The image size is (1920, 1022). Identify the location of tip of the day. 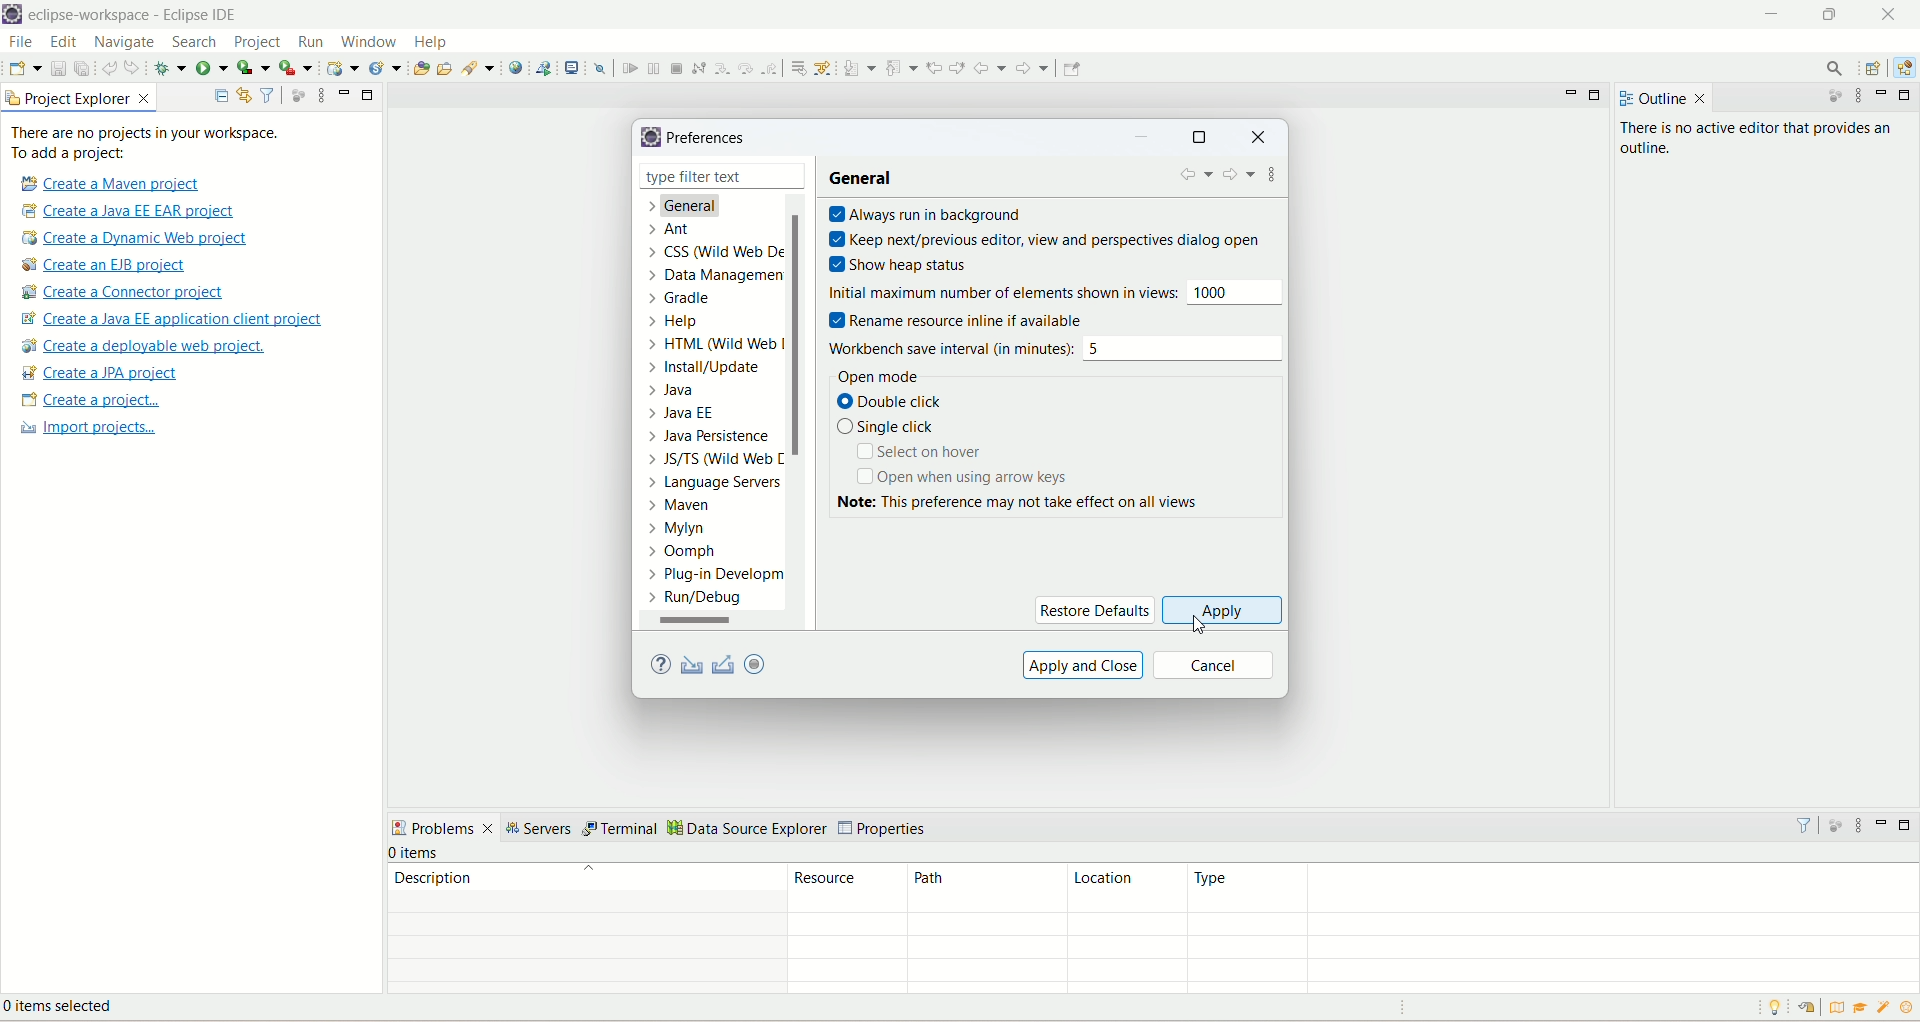
(1779, 1007).